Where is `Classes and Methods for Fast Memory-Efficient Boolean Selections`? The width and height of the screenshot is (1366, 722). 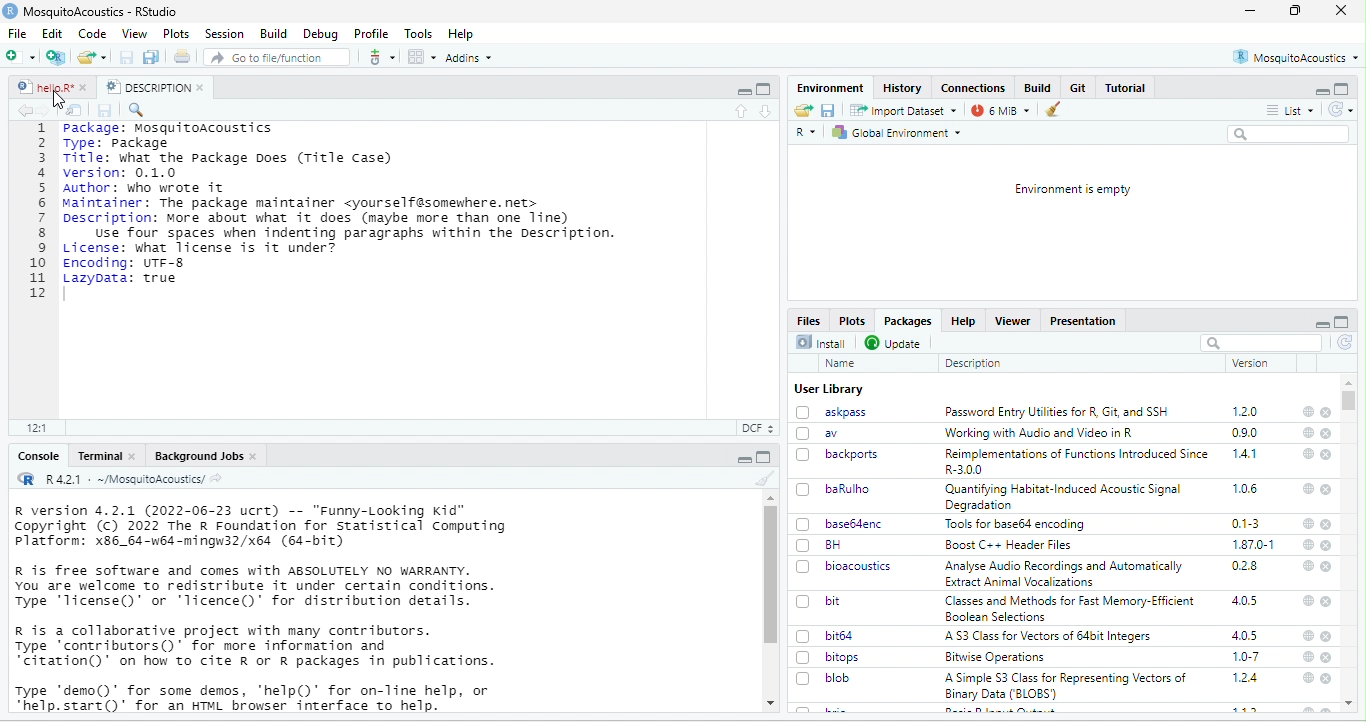
Classes and Methods for Fast Memory-Efficient Boolean Selections is located at coordinates (1069, 608).